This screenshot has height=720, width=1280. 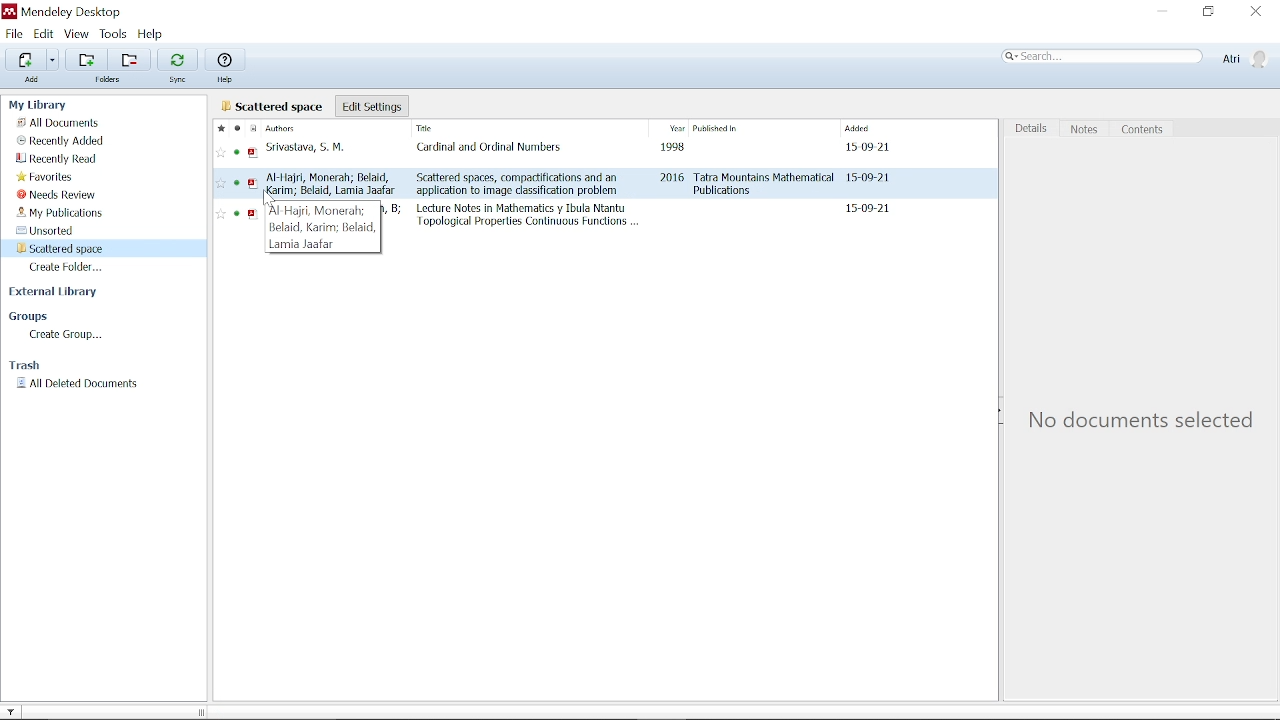 I want to click on Add files options, so click(x=53, y=60).